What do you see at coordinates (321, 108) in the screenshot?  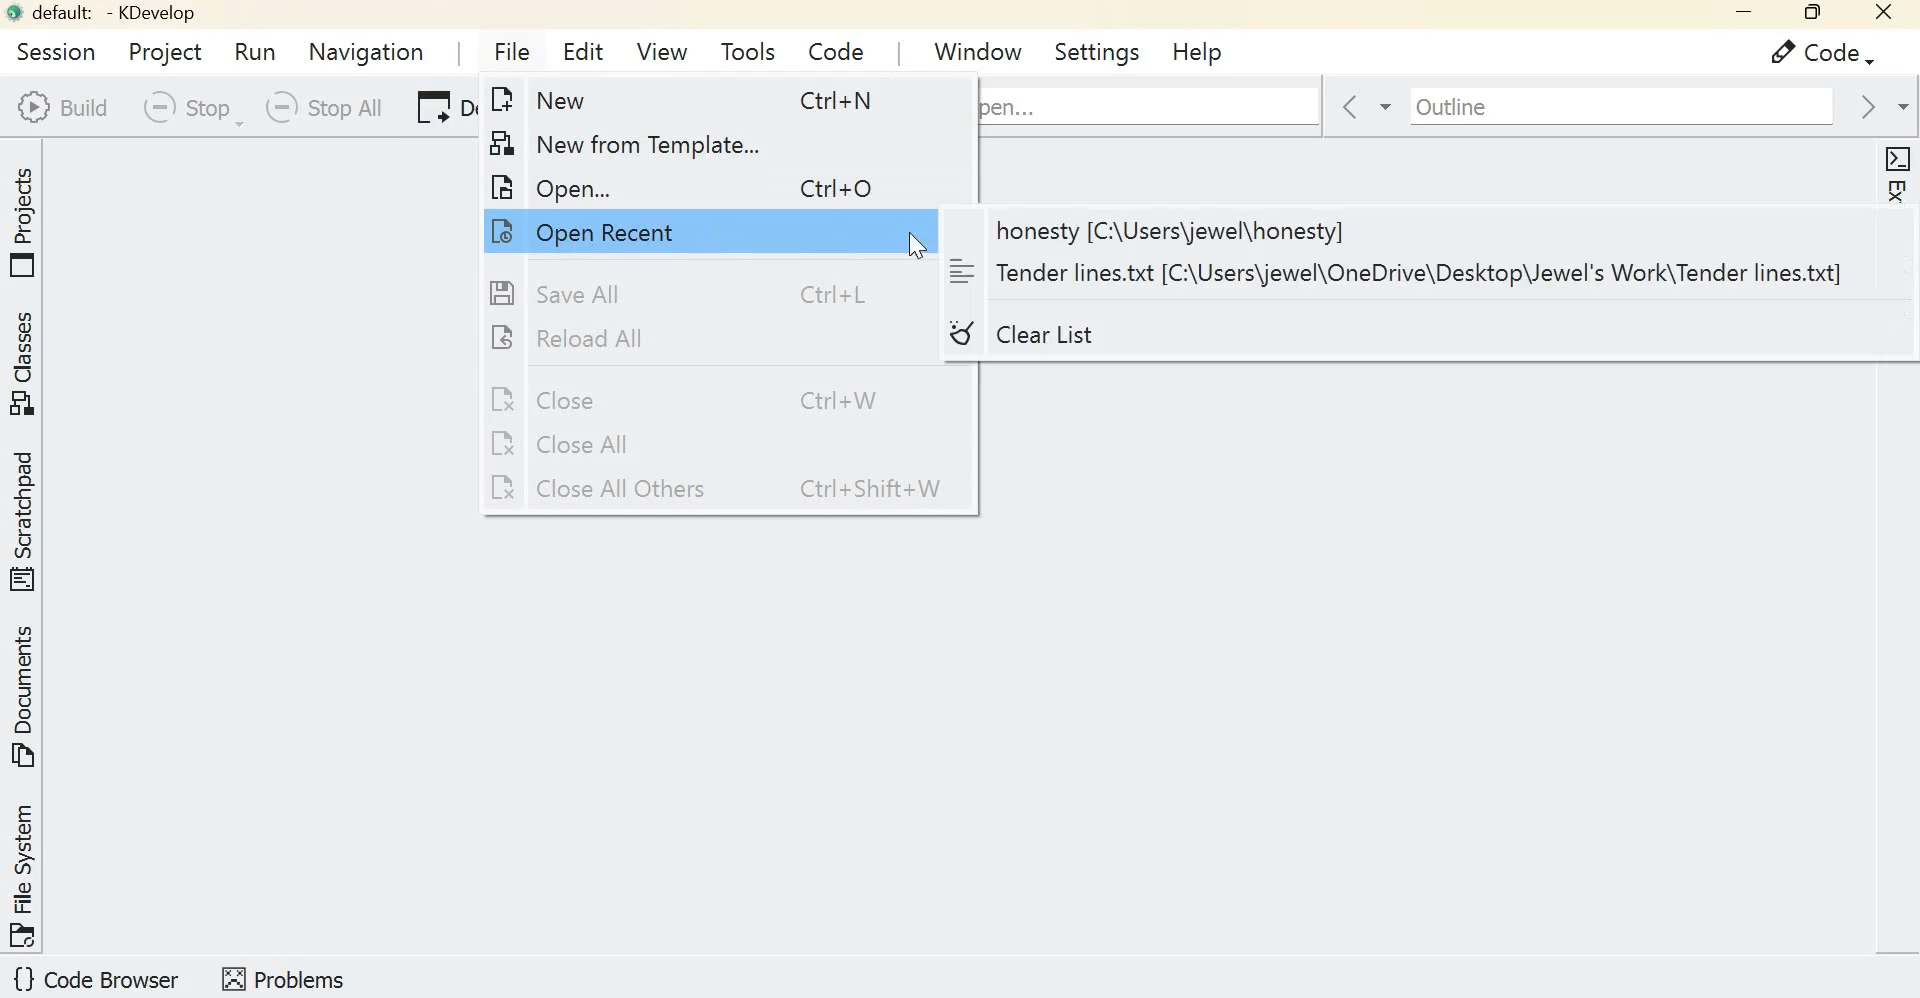 I see `Stop all currently running jobs` at bounding box center [321, 108].